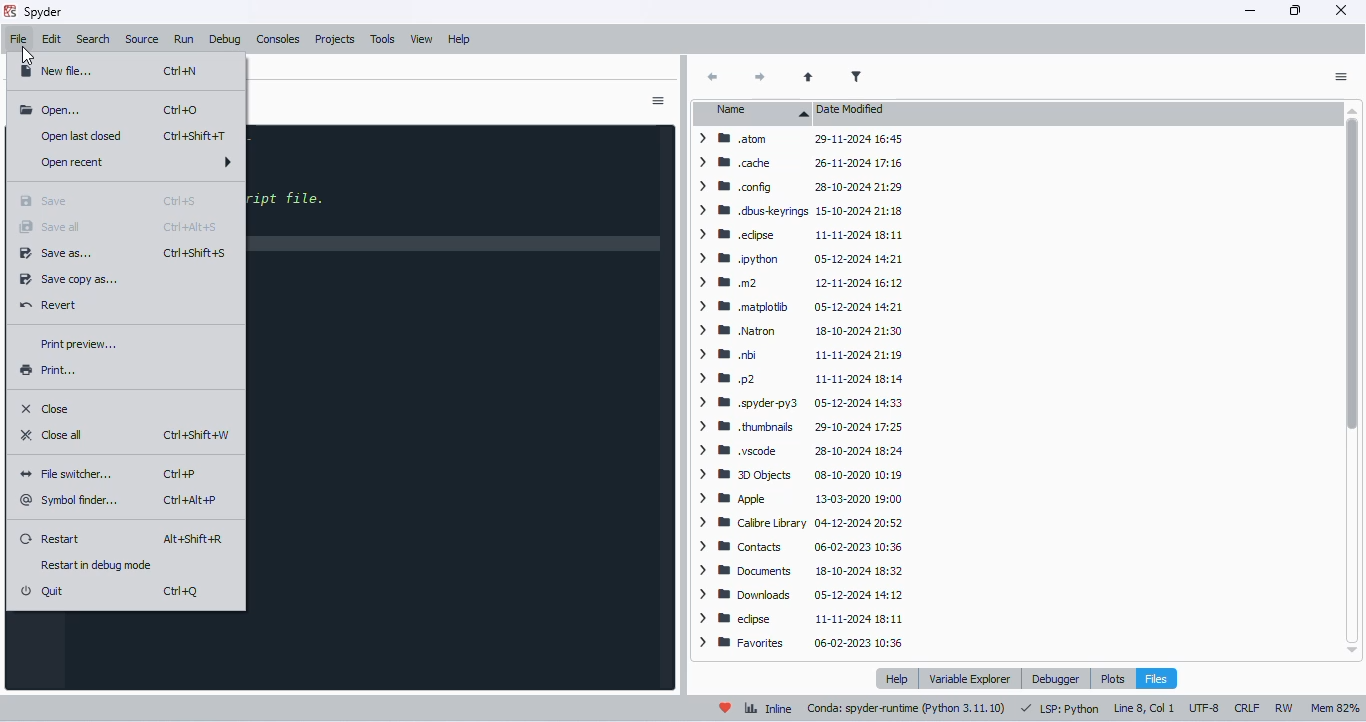 The image size is (1366, 722). Describe the element at coordinates (753, 111) in the screenshot. I see `name` at that location.